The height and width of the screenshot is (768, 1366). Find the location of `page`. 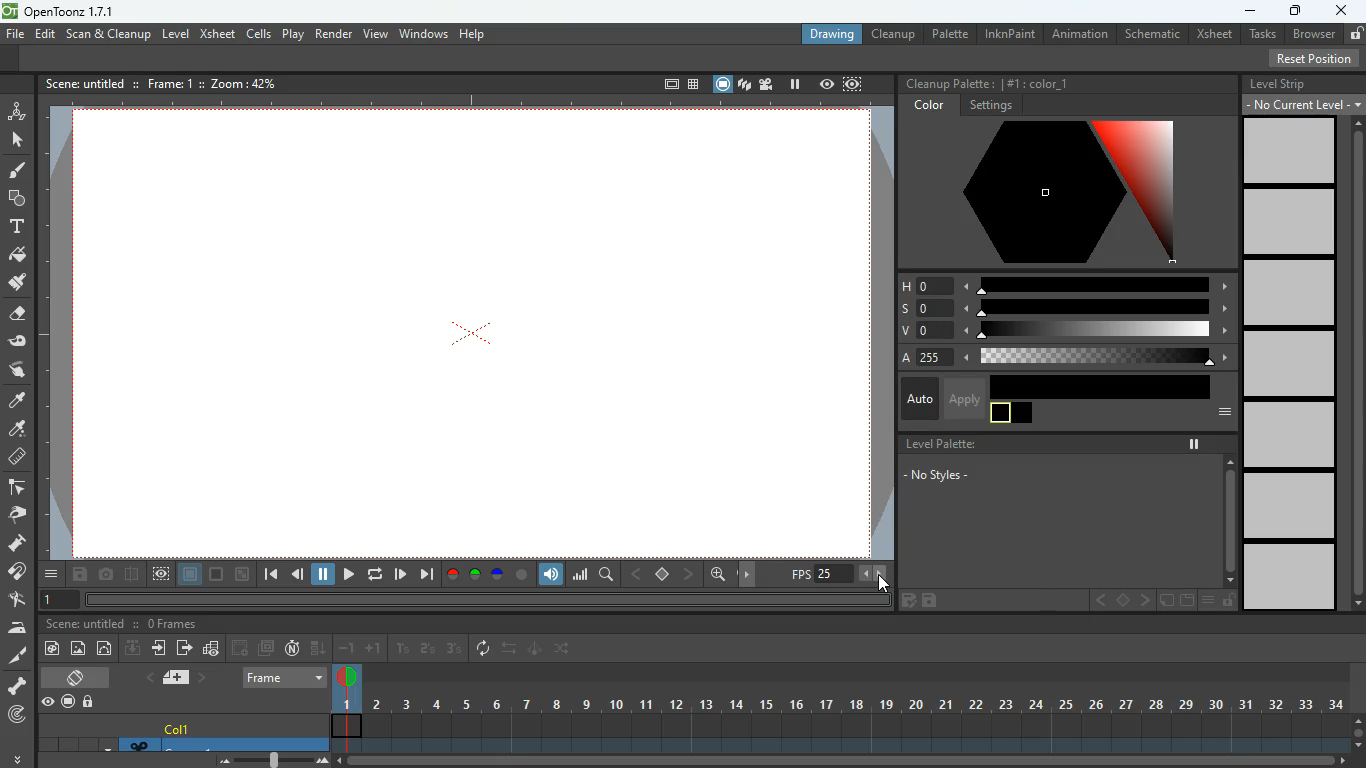

page is located at coordinates (178, 679).